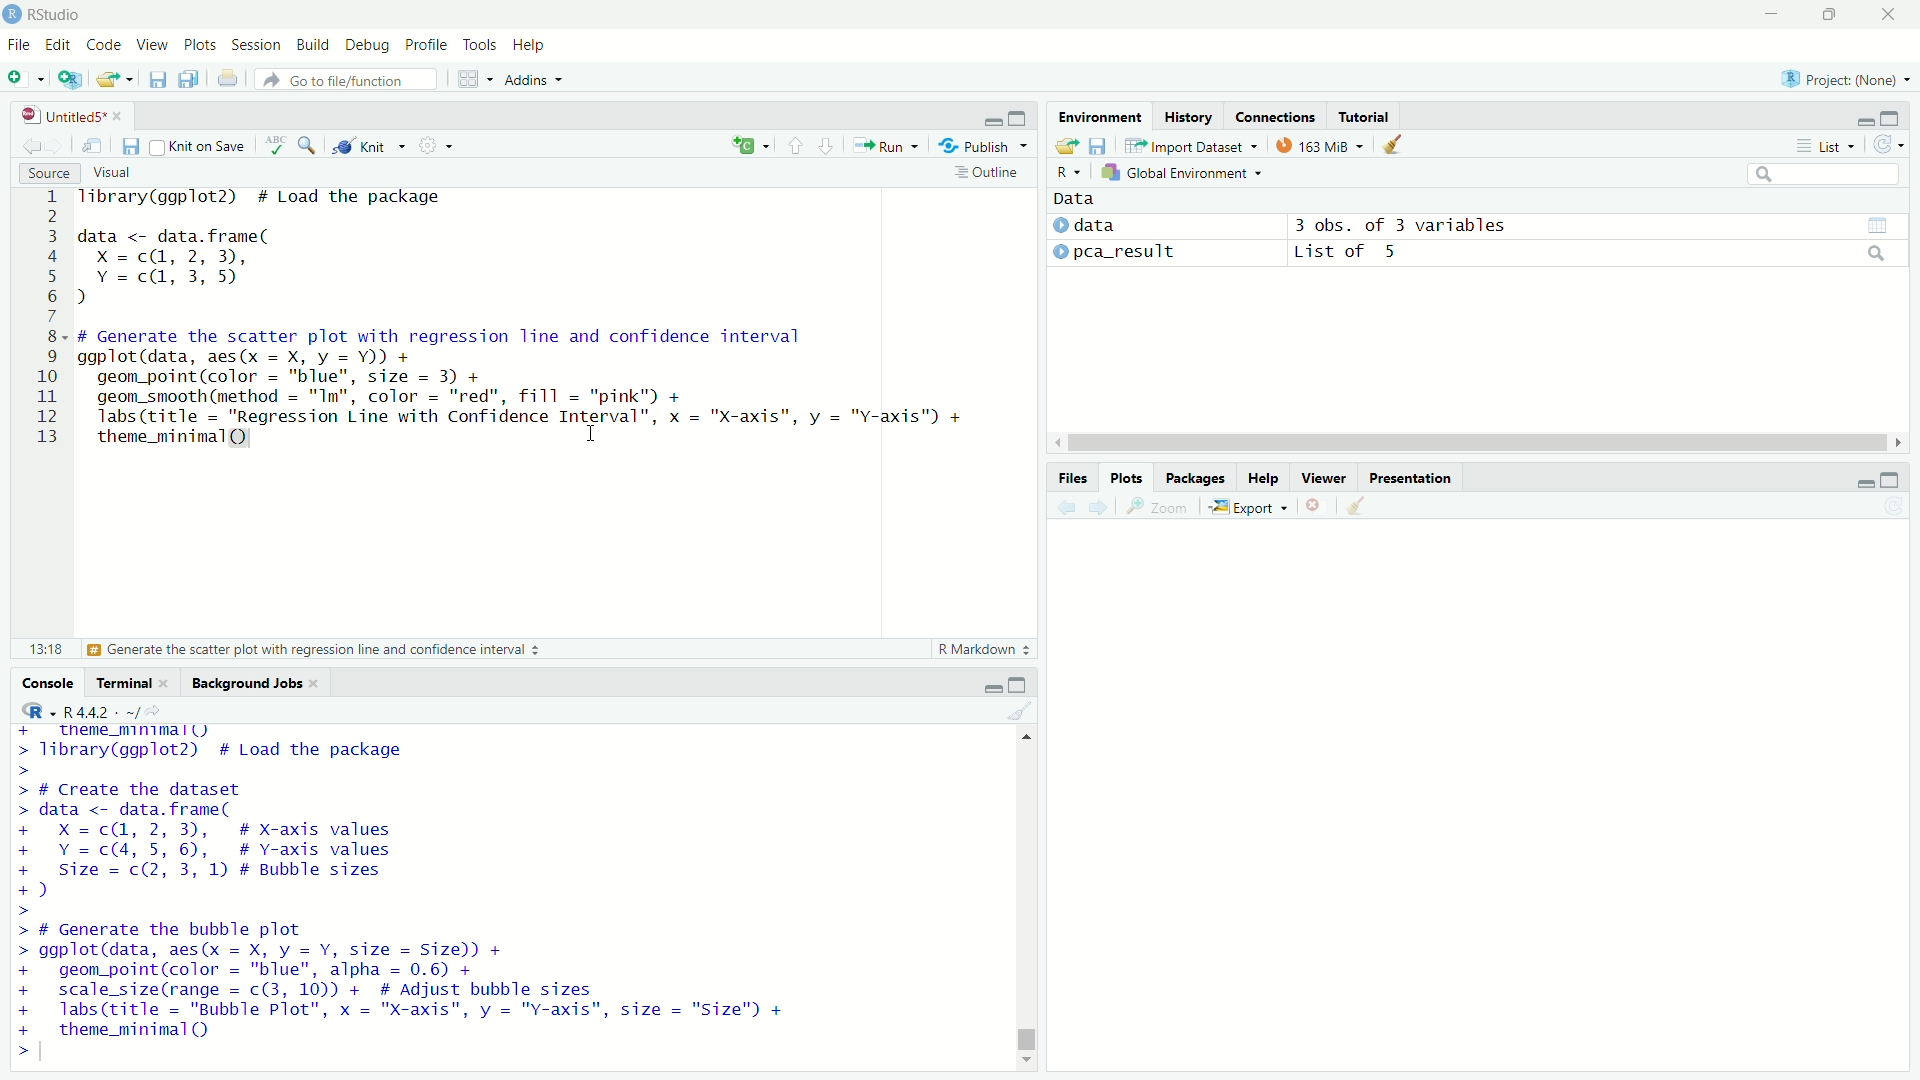 The image size is (1920, 1080). What do you see at coordinates (985, 144) in the screenshot?
I see `Publish` at bounding box center [985, 144].